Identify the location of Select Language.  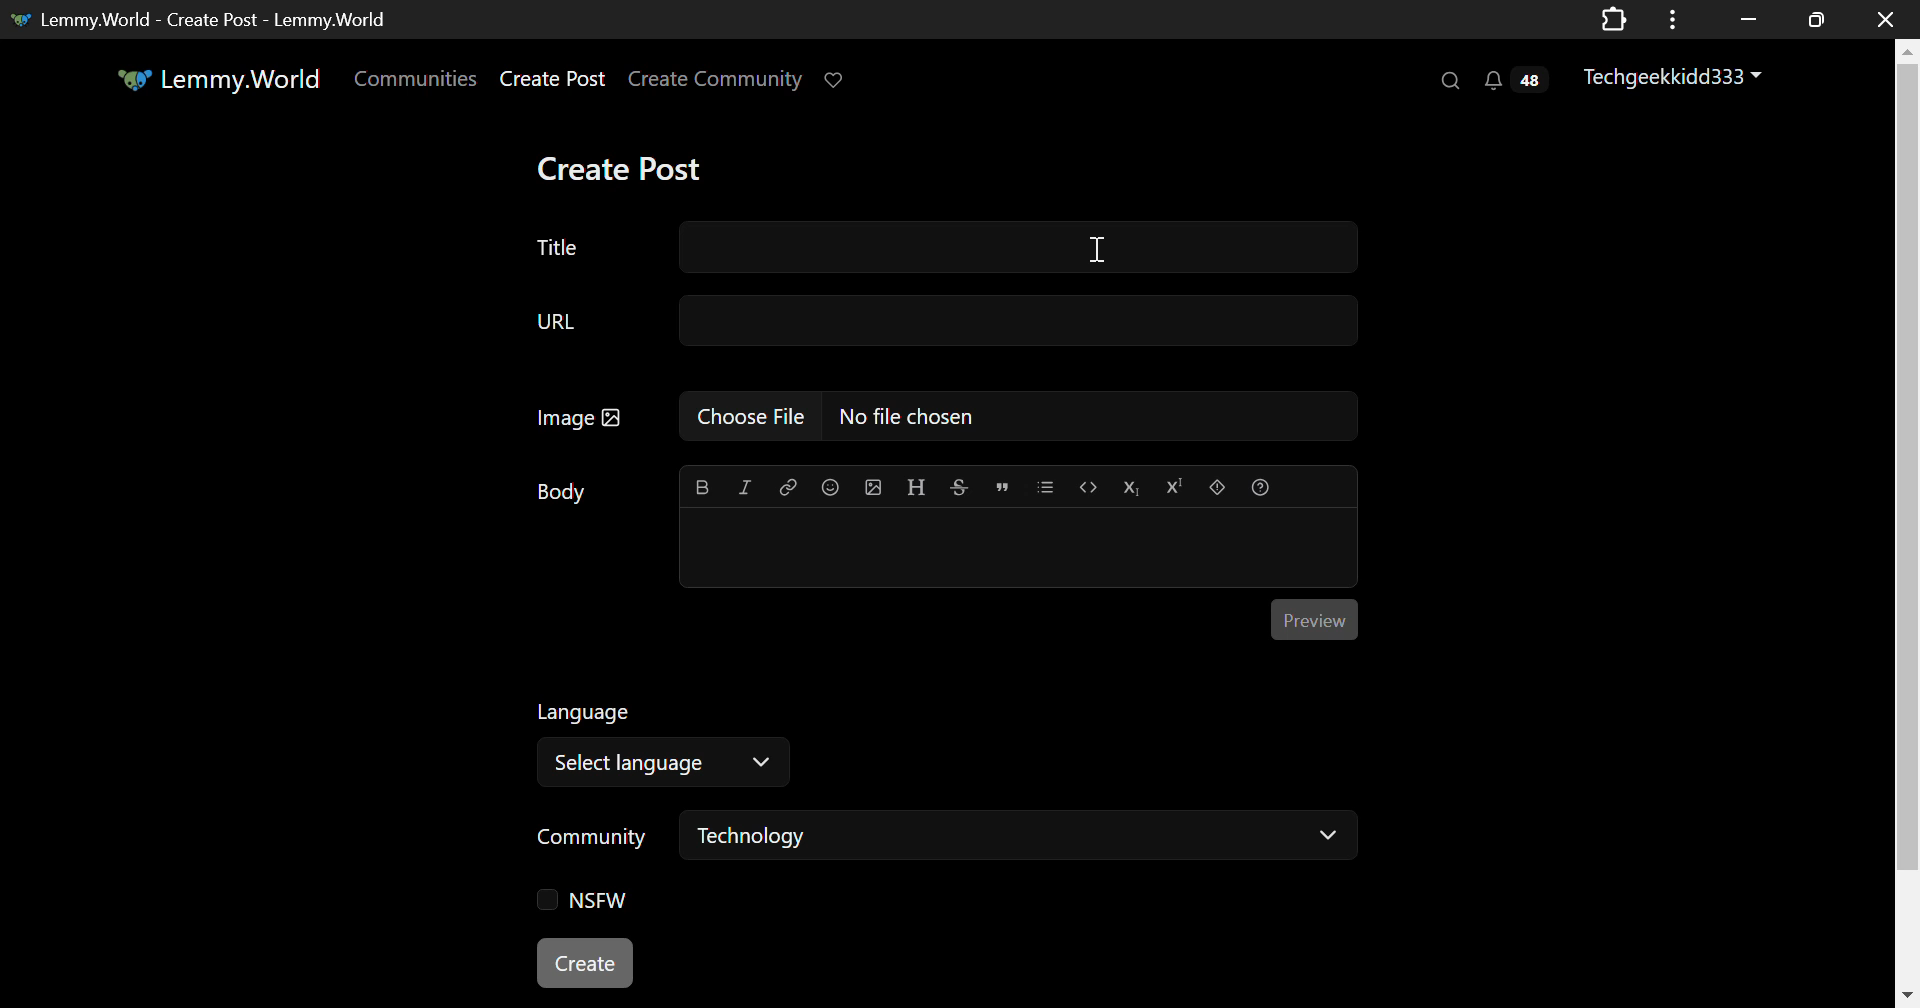
(668, 763).